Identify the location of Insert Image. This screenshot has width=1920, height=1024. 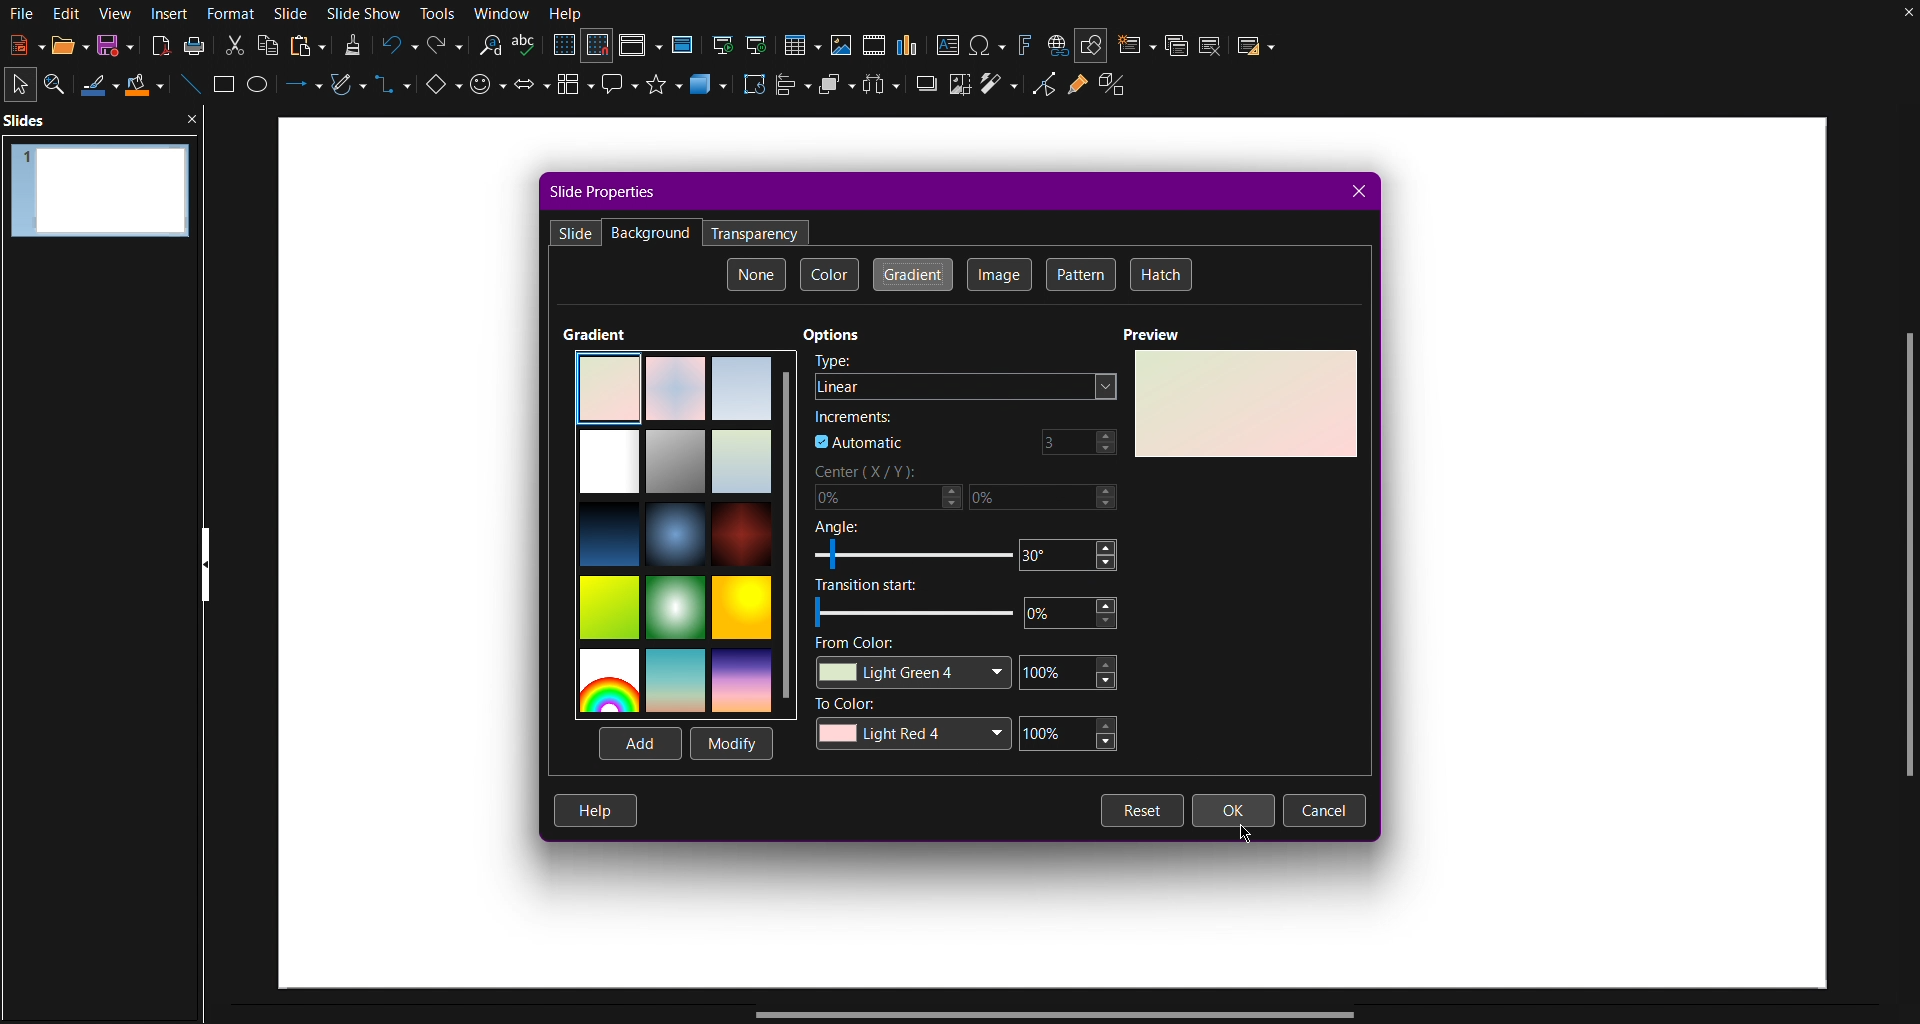
(844, 43).